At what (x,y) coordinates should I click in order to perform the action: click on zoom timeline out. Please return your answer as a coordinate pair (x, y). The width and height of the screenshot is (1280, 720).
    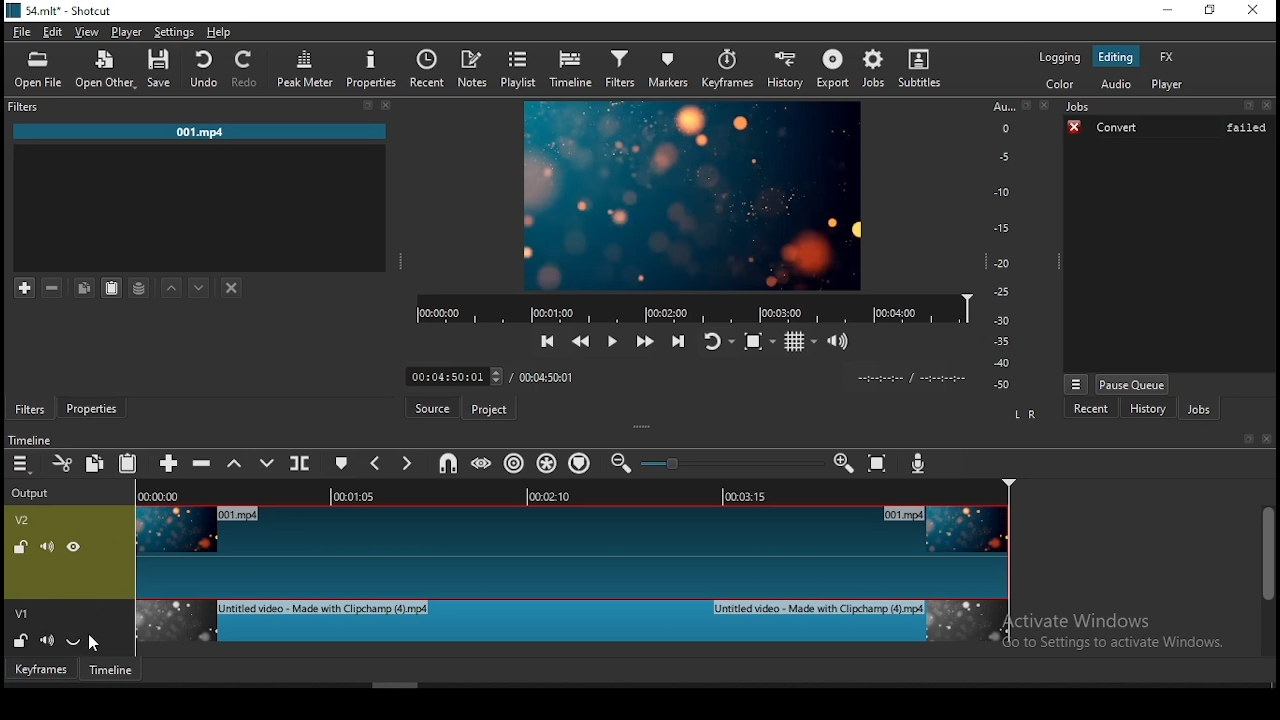
    Looking at the image, I should click on (843, 463).